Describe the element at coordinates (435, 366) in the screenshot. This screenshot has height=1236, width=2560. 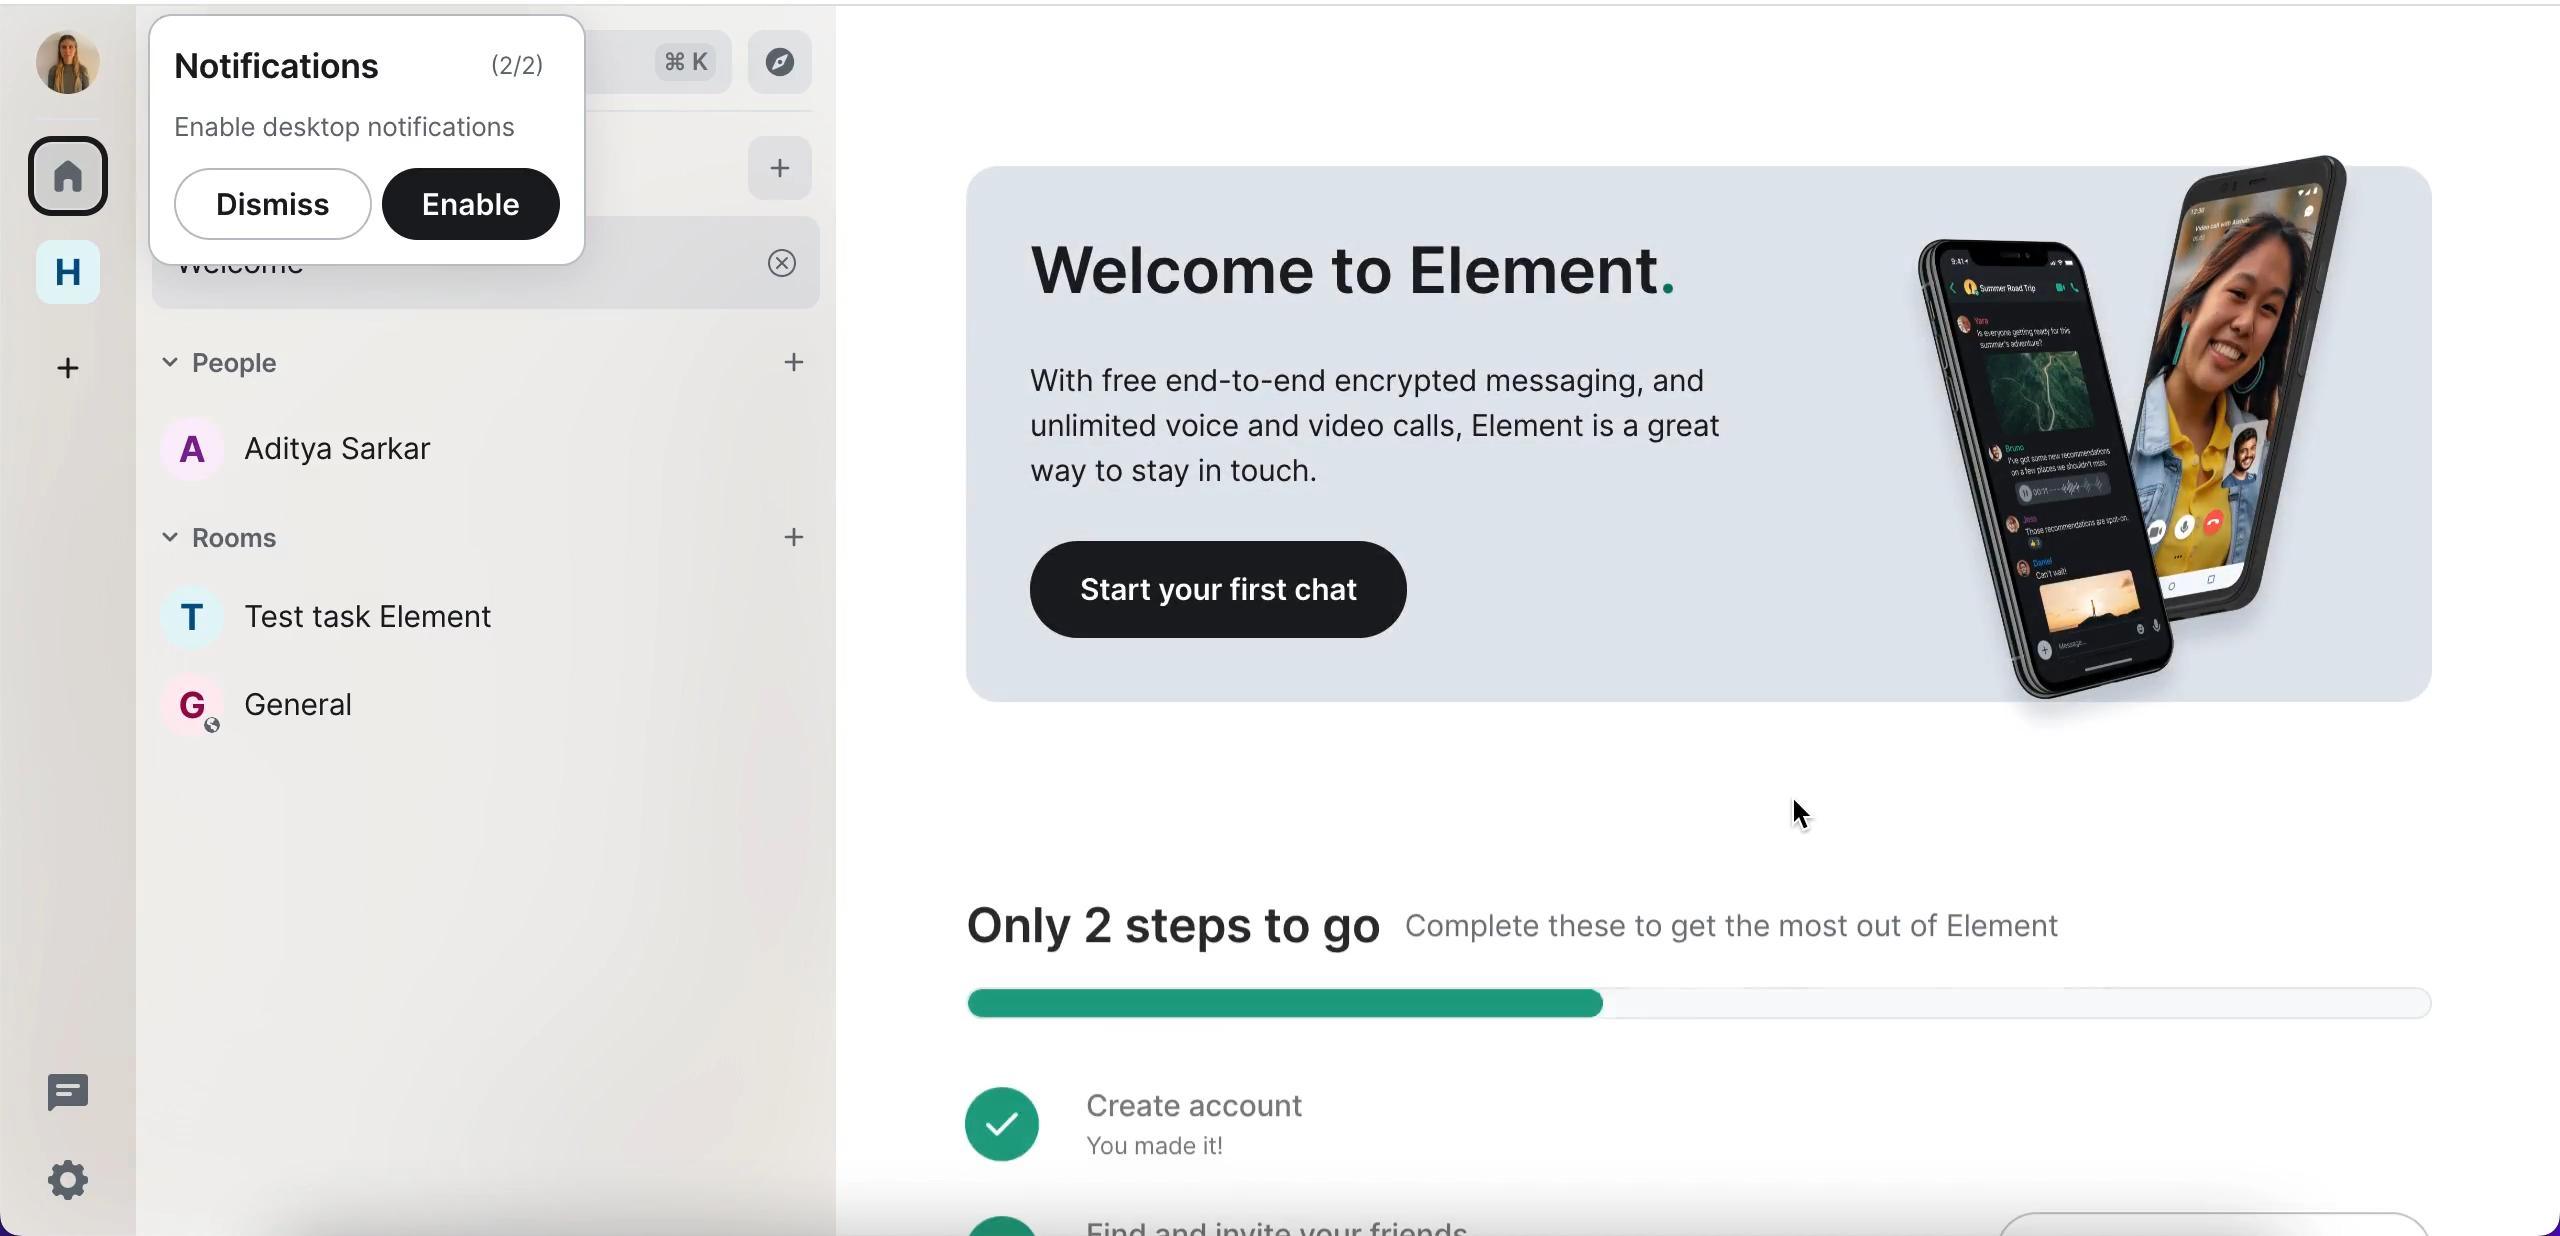
I see `people` at that location.